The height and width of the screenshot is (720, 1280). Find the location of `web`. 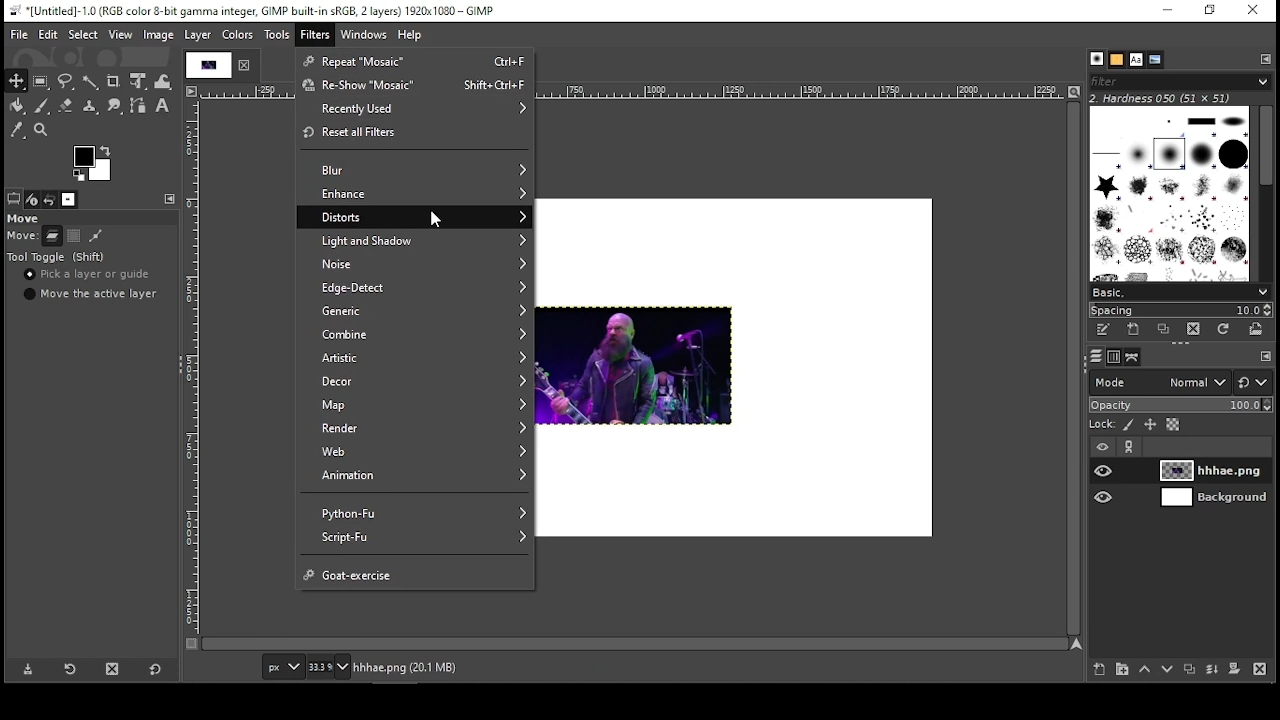

web is located at coordinates (417, 451).